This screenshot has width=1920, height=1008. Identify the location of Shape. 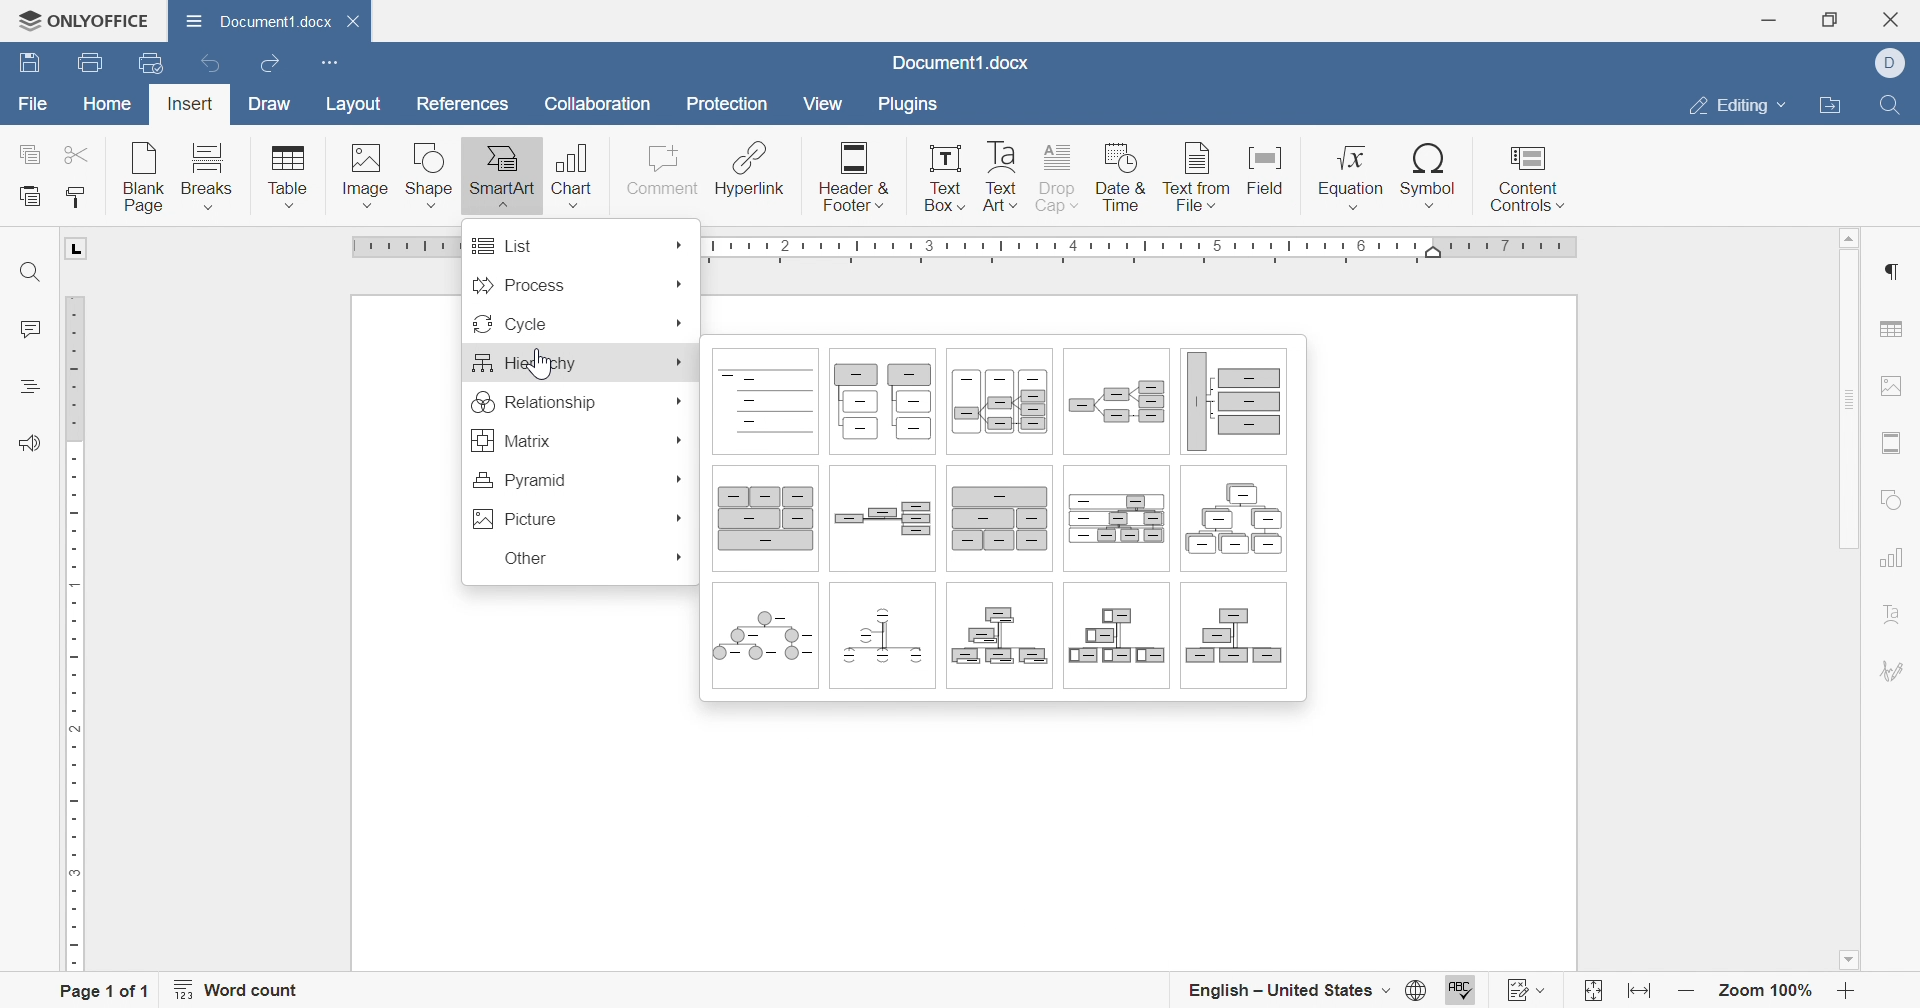
(430, 176).